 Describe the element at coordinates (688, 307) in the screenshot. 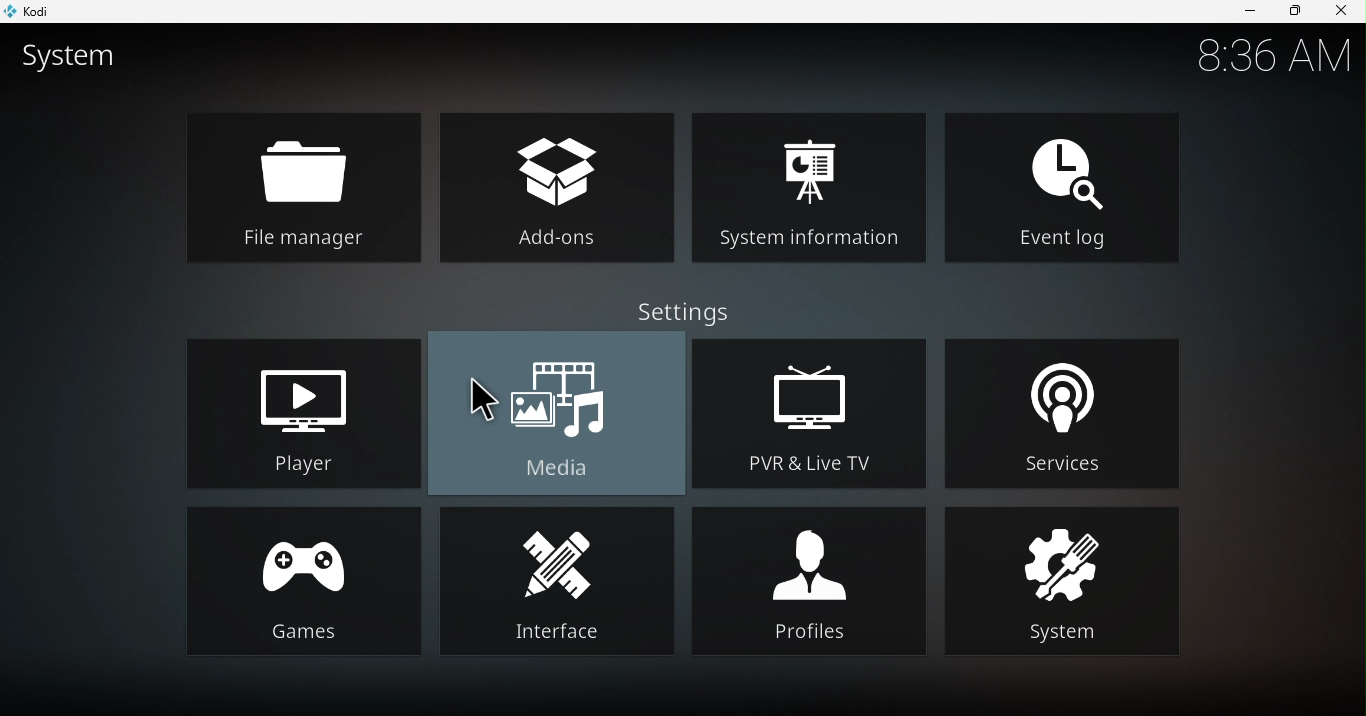

I see `Settings` at that location.